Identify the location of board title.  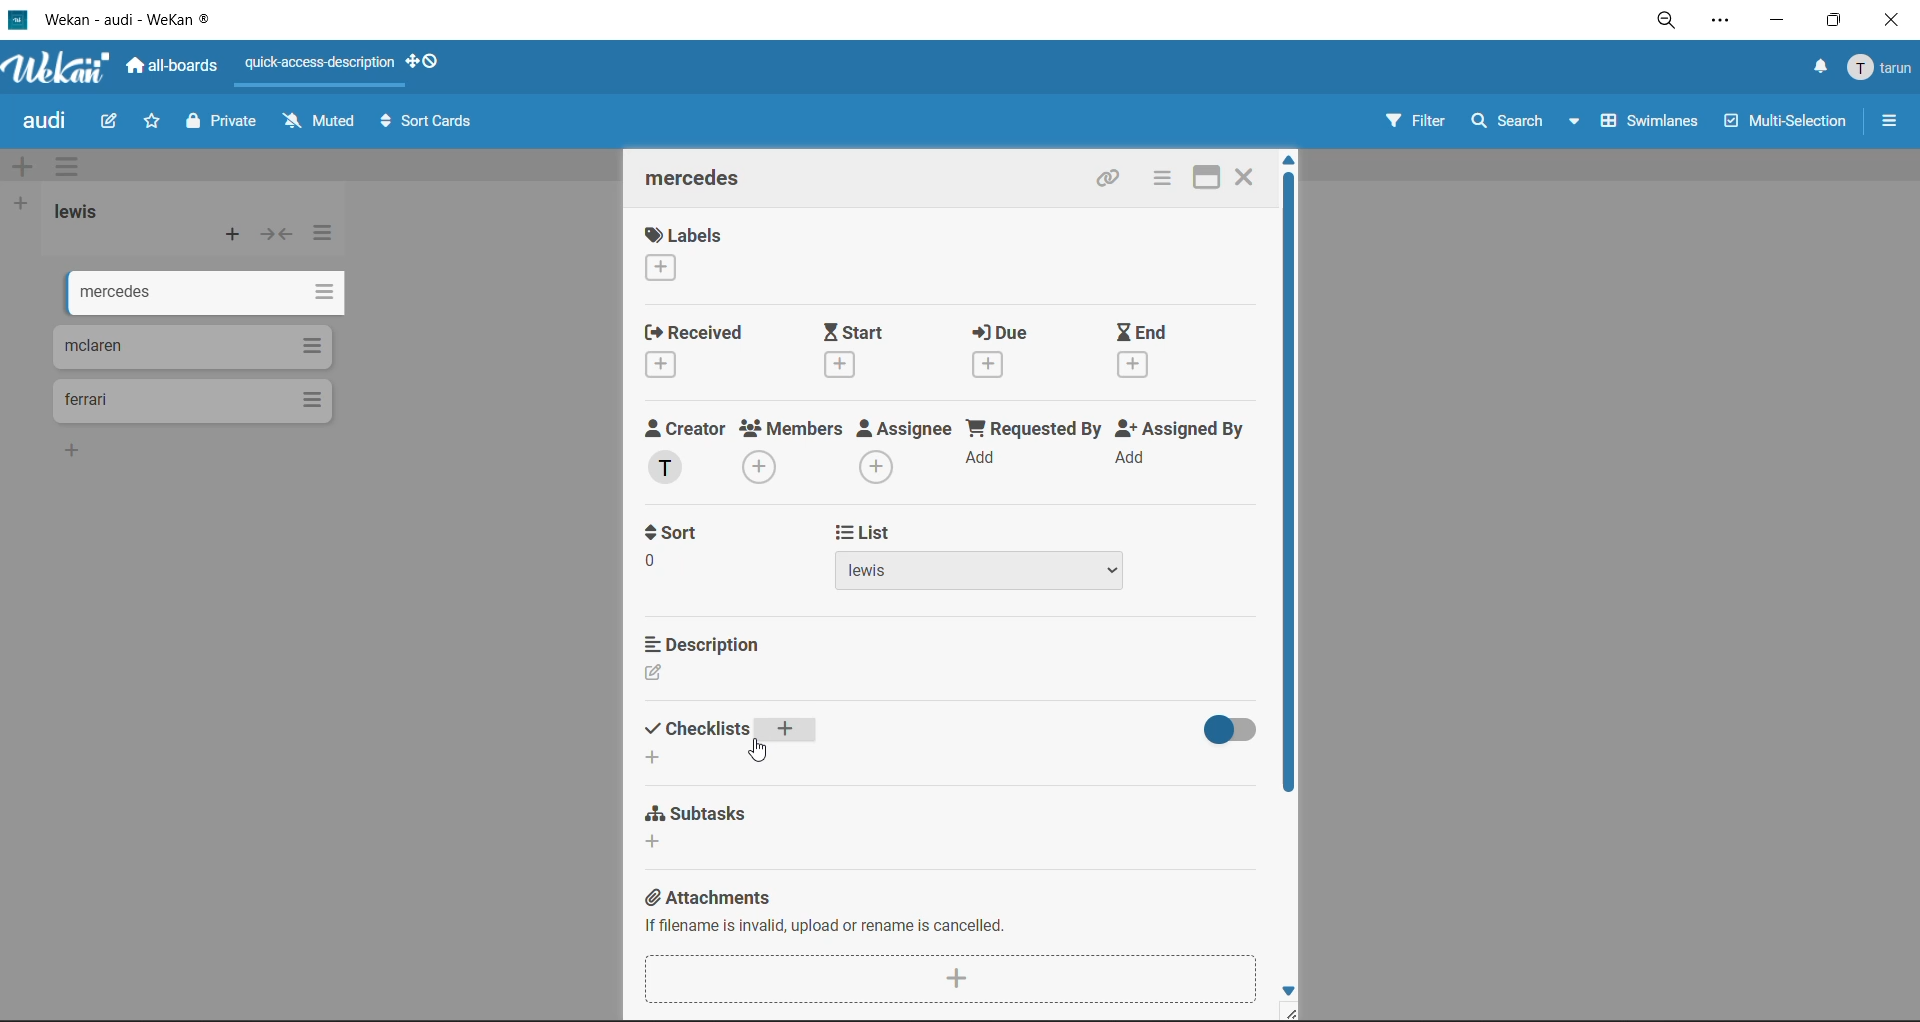
(49, 123).